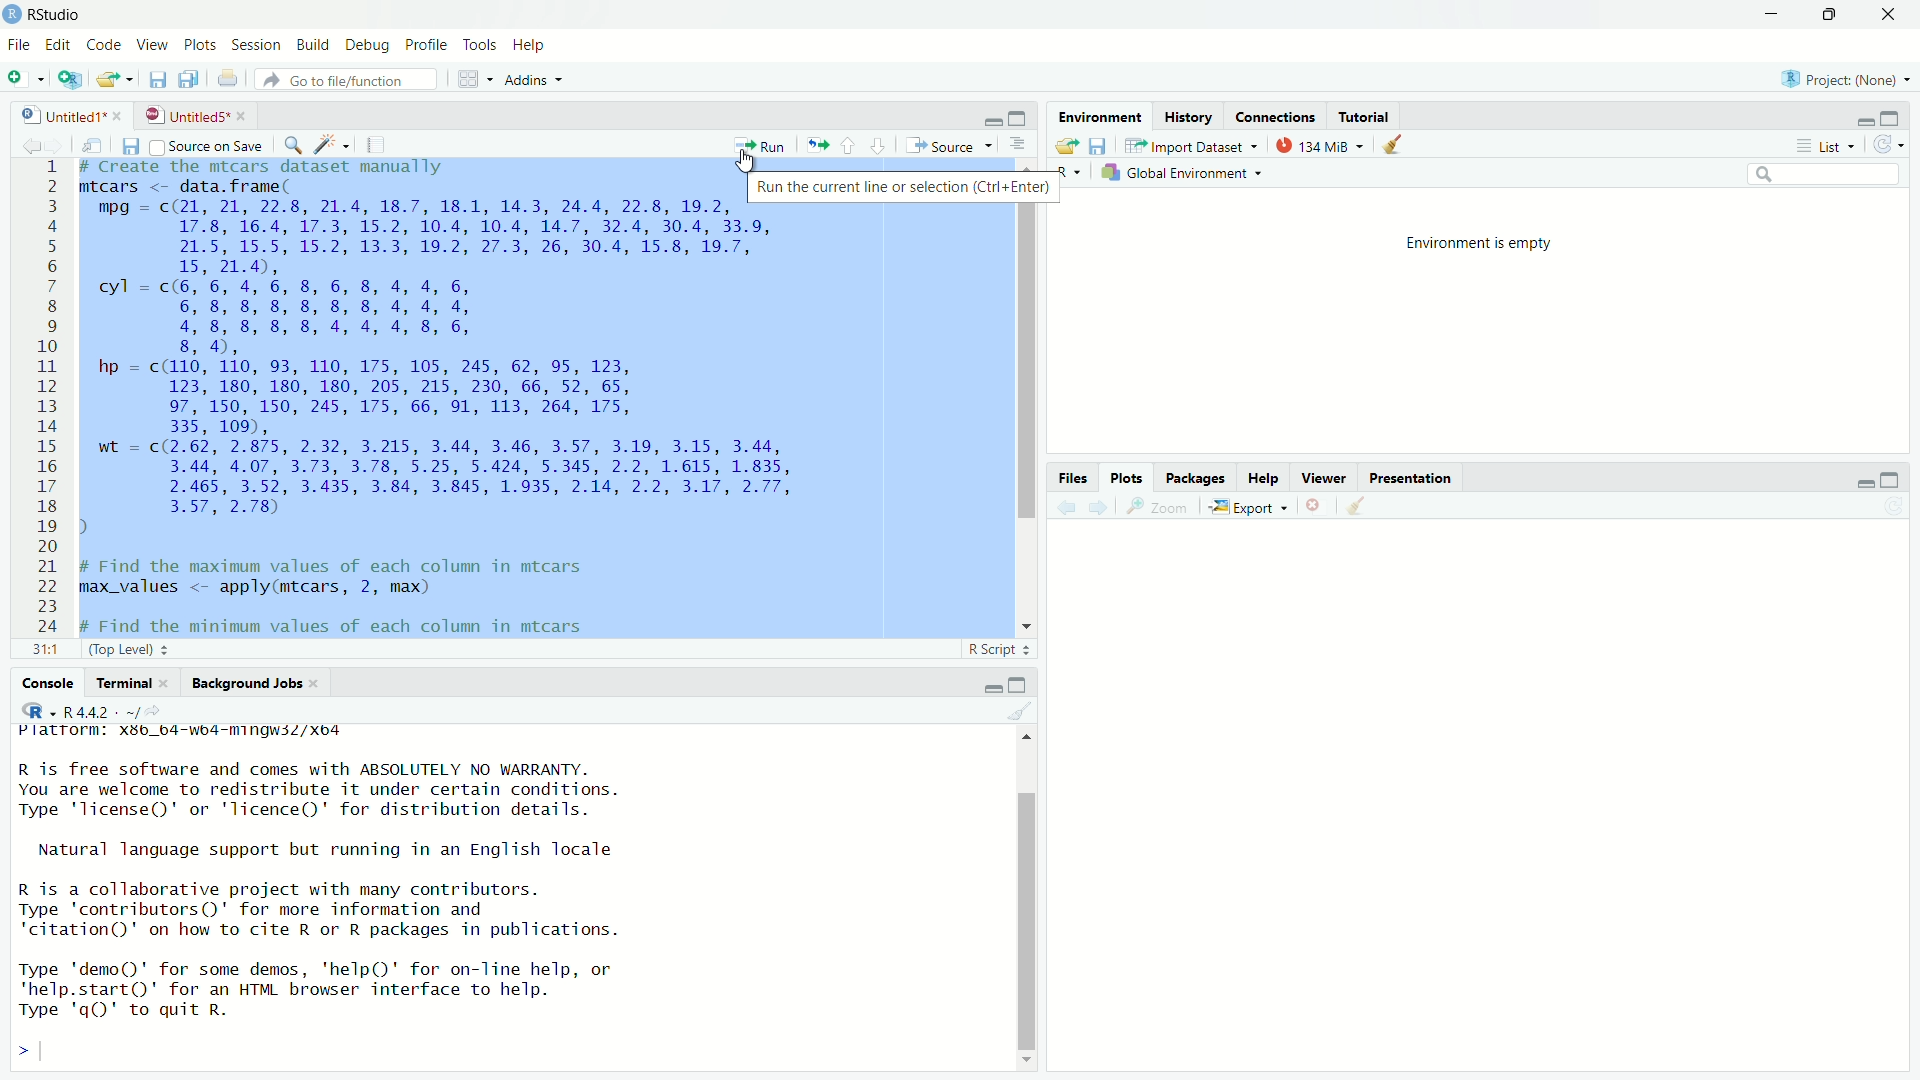  I want to click on Plots, so click(201, 44).